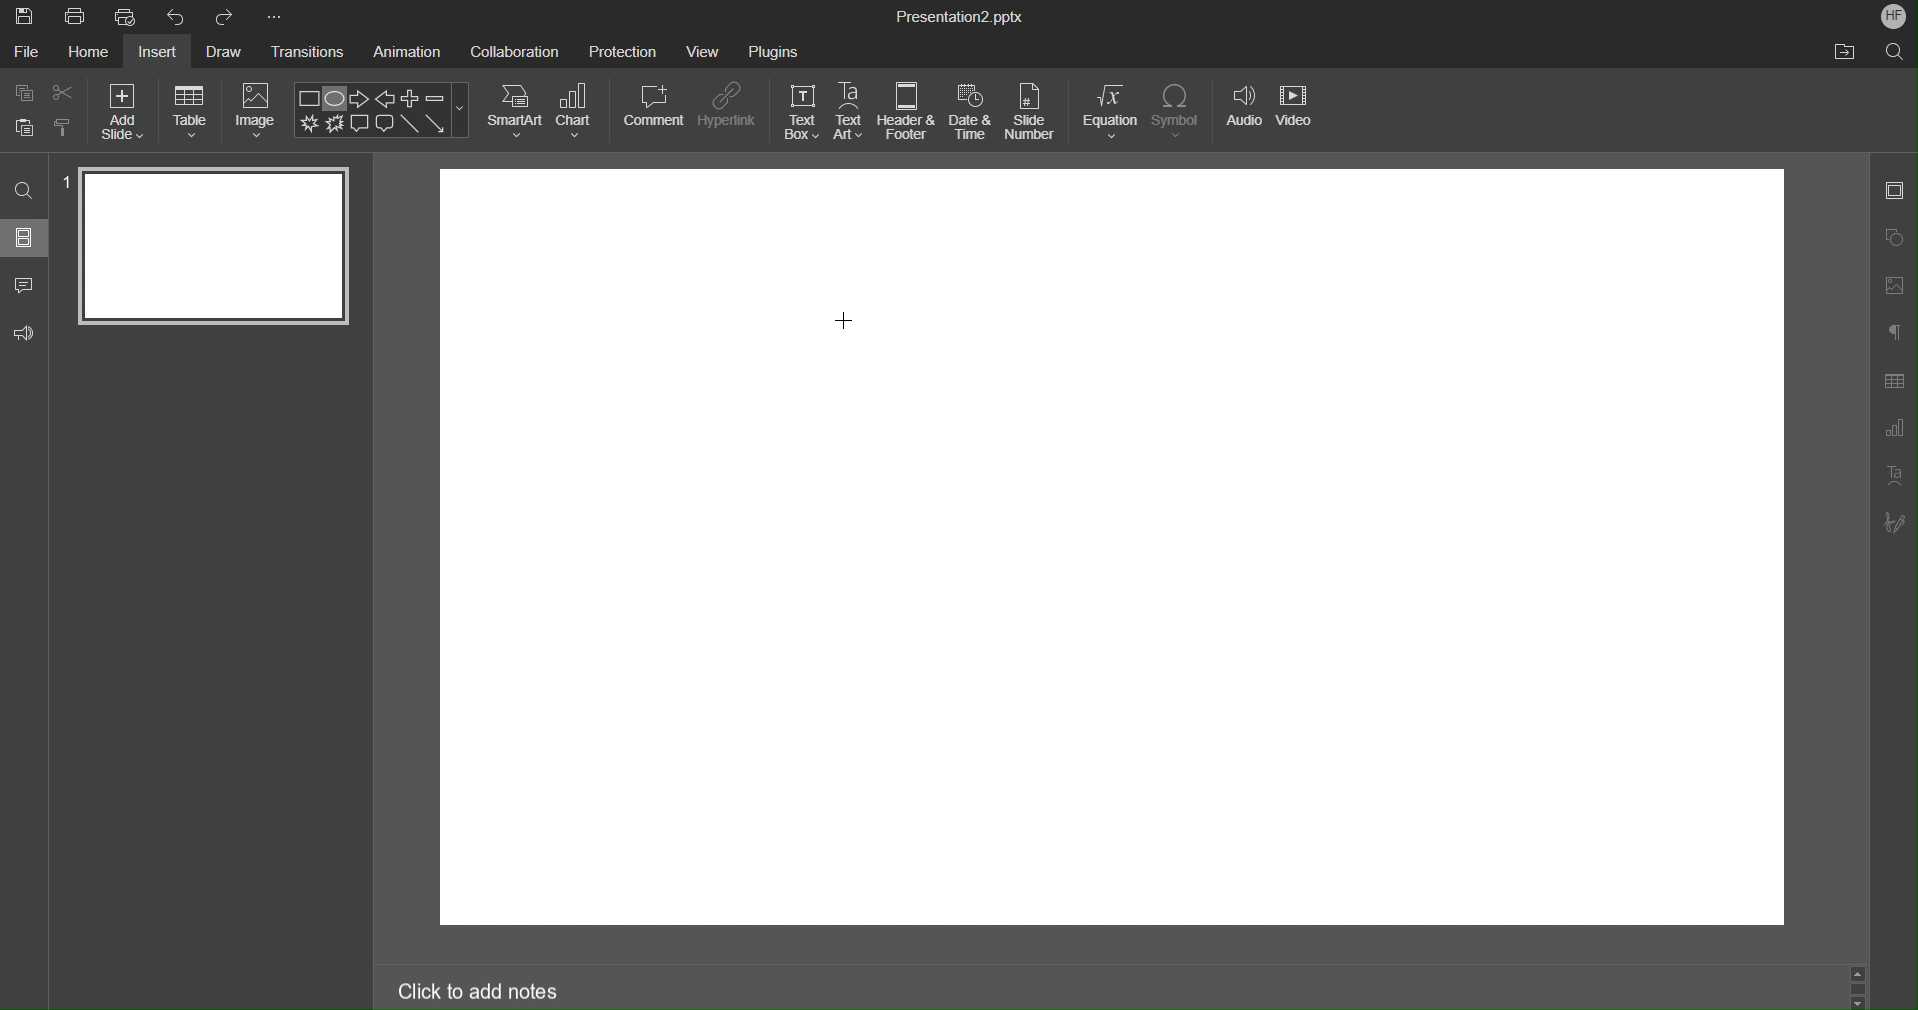  What do you see at coordinates (1110, 112) in the screenshot?
I see `Equation` at bounding box center [1110, 112].